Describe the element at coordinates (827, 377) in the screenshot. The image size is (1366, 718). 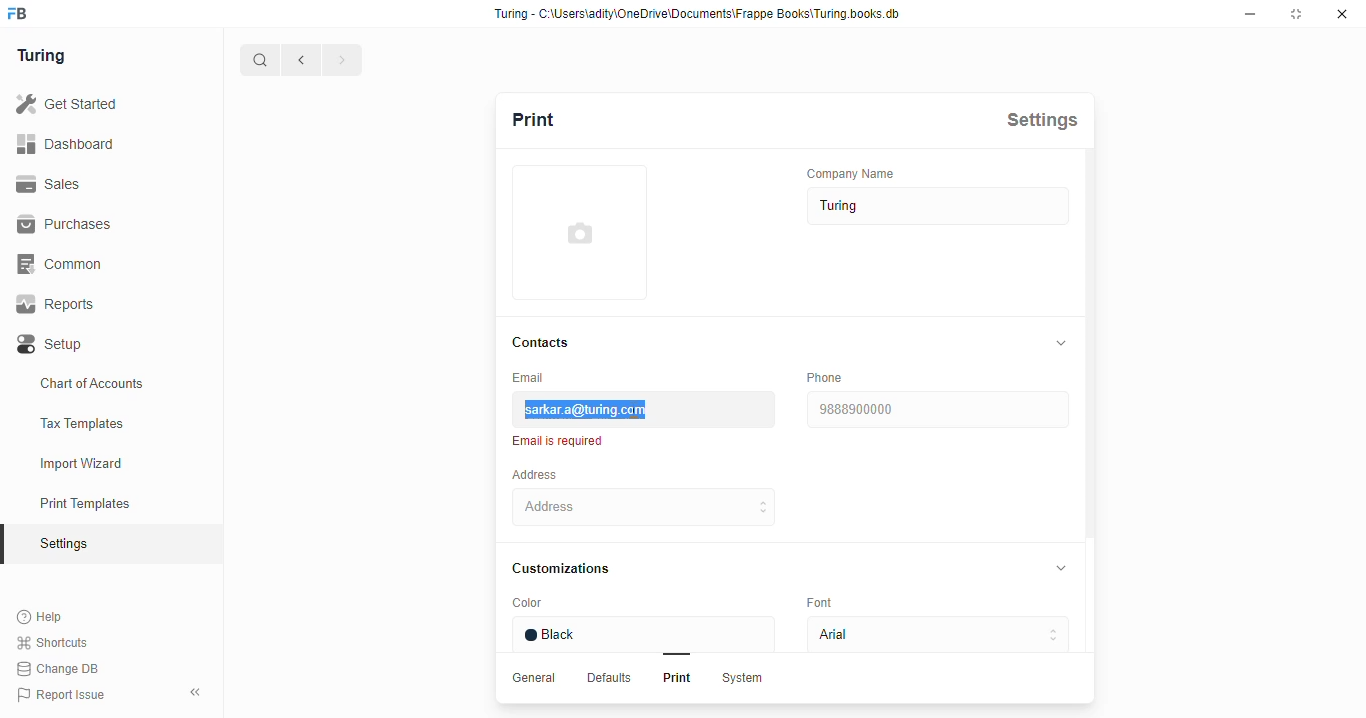
I see `‘Phone` at that location.